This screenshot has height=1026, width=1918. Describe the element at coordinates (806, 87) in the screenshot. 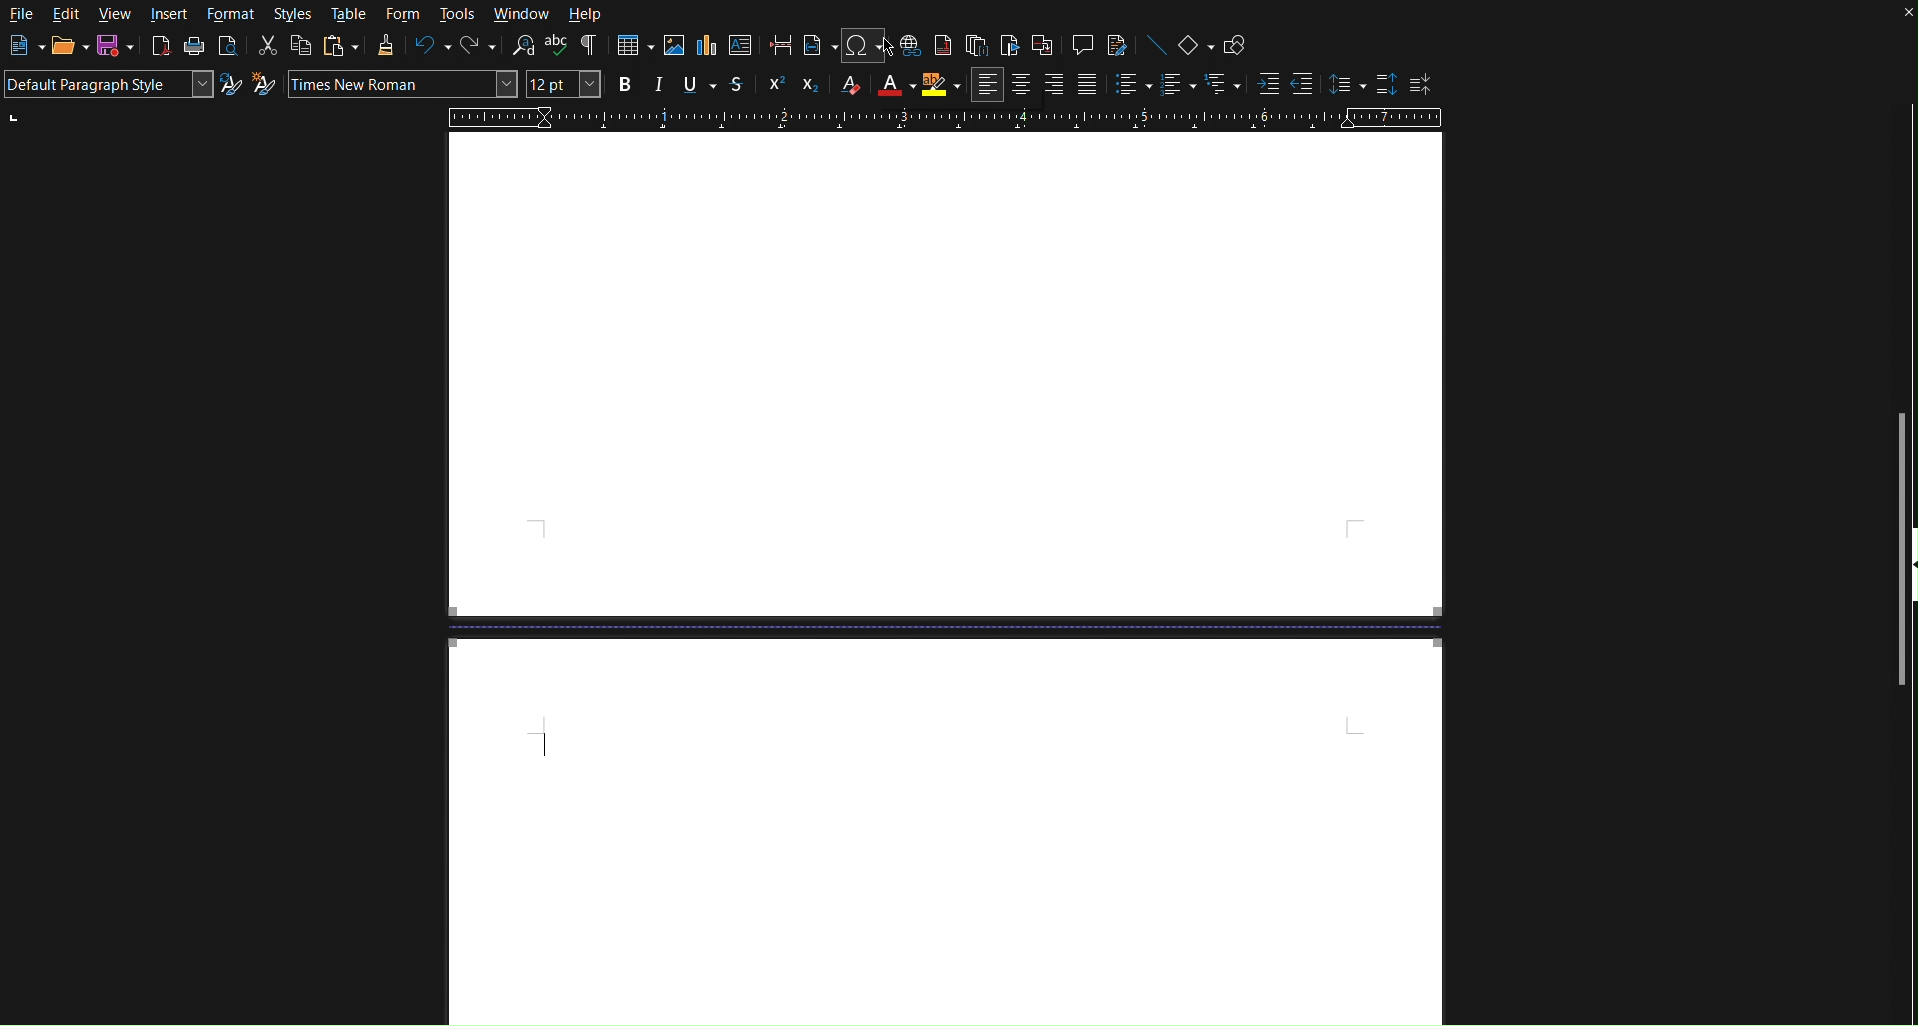

I see `Subscript` at that location.